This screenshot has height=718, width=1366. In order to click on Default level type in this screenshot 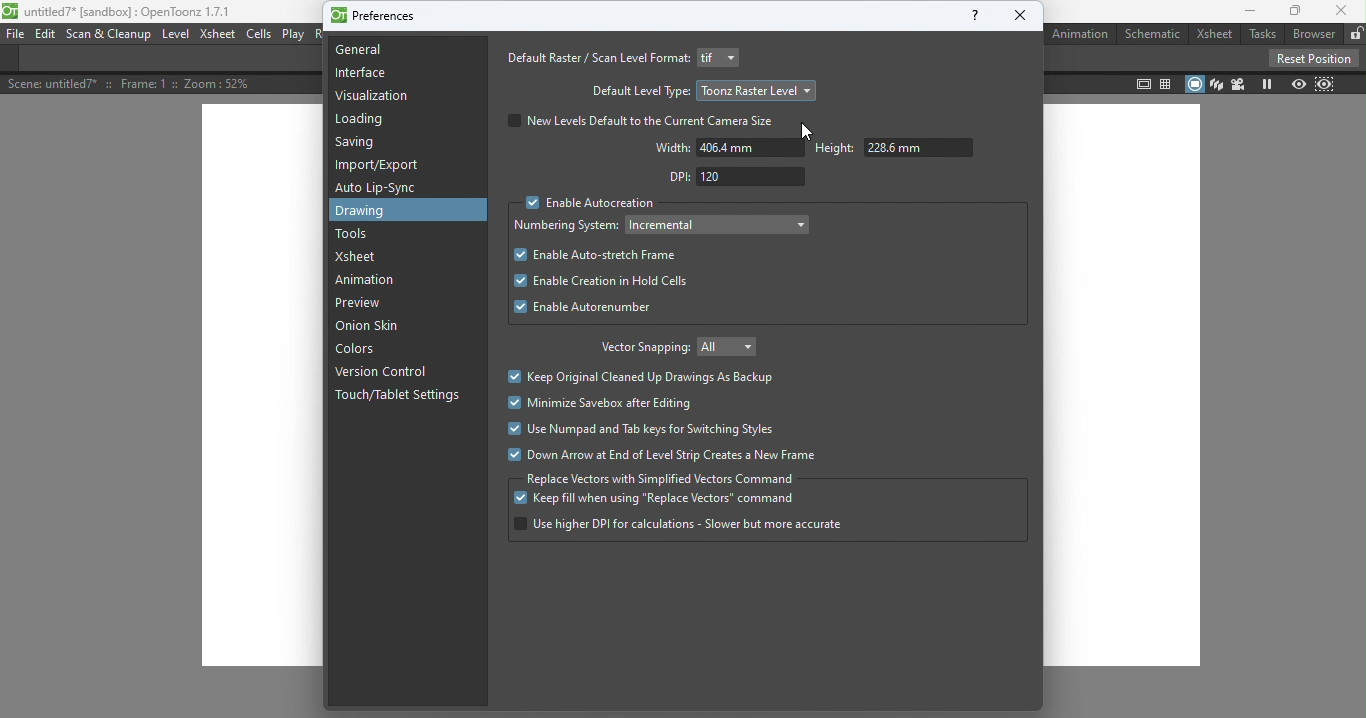, I will do `click(639, 91)`.